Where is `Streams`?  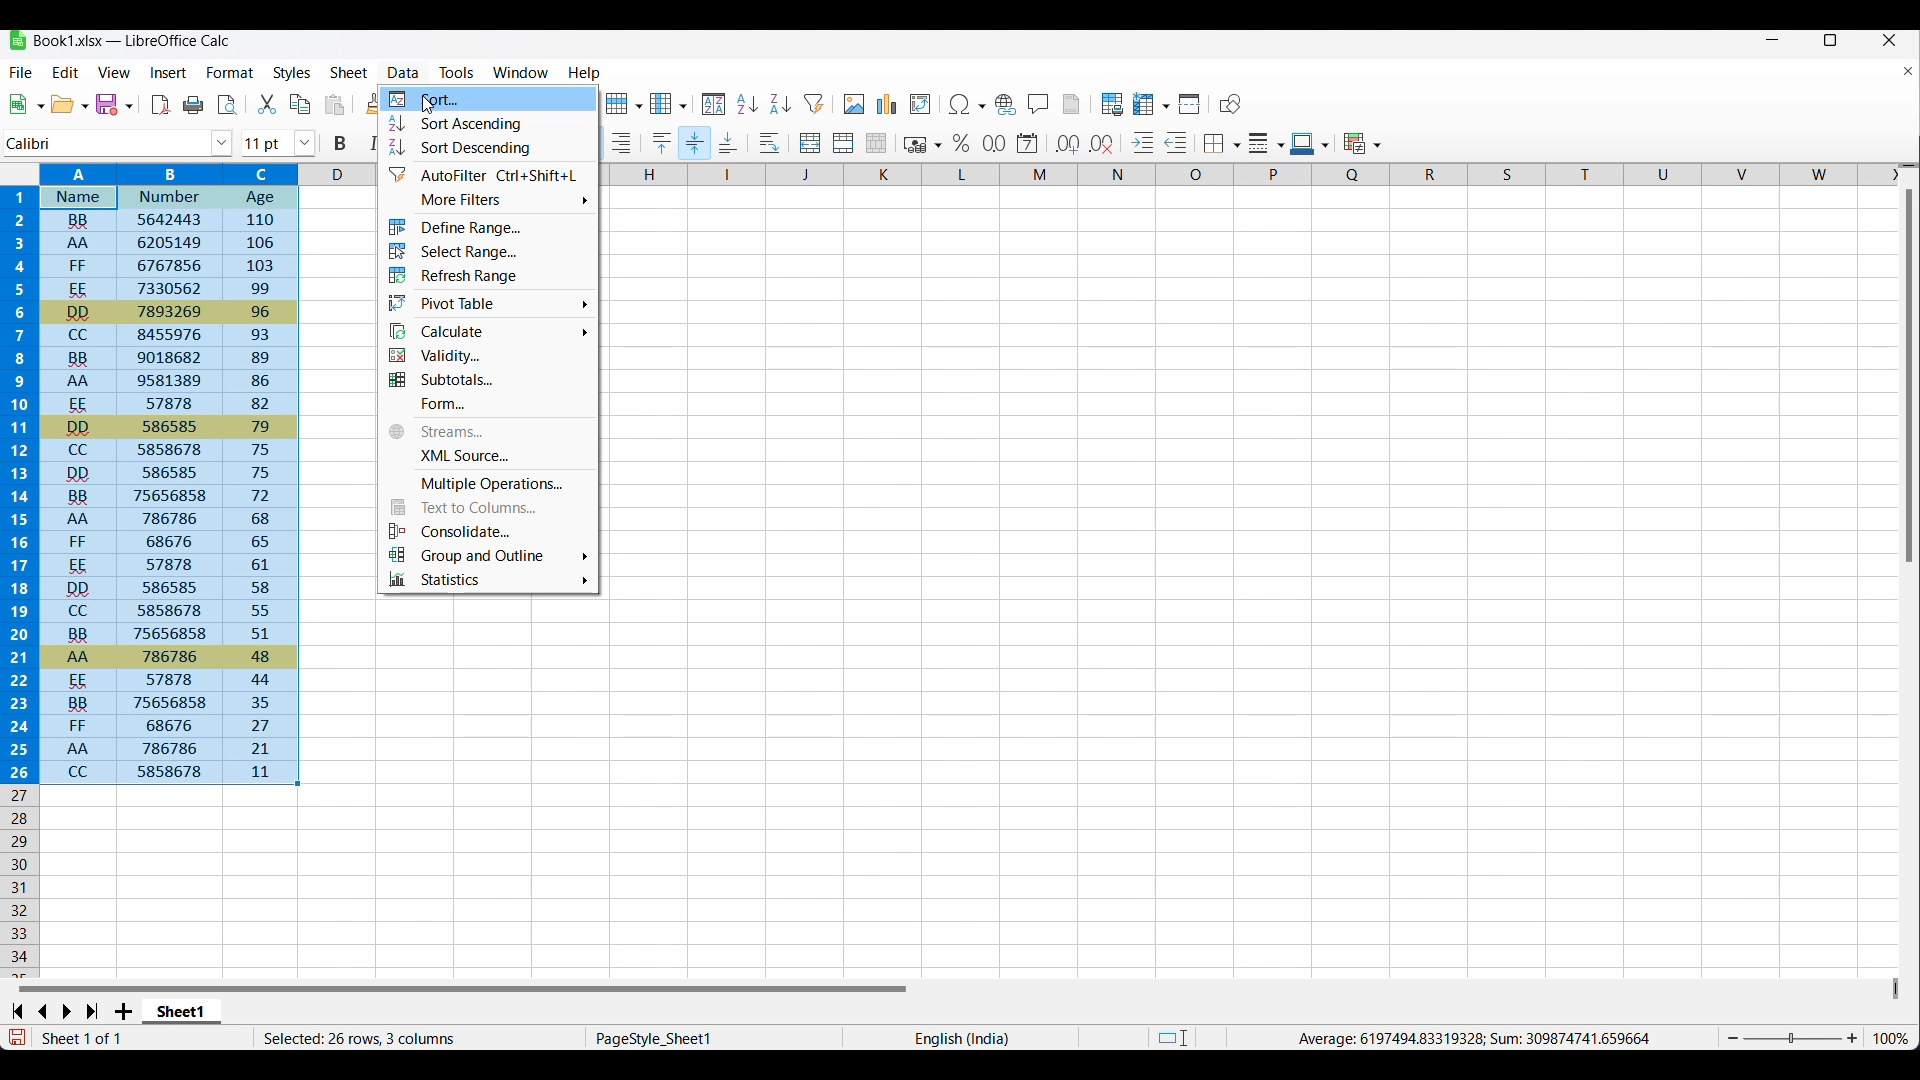 Streams is located at coordinates (488, 431).